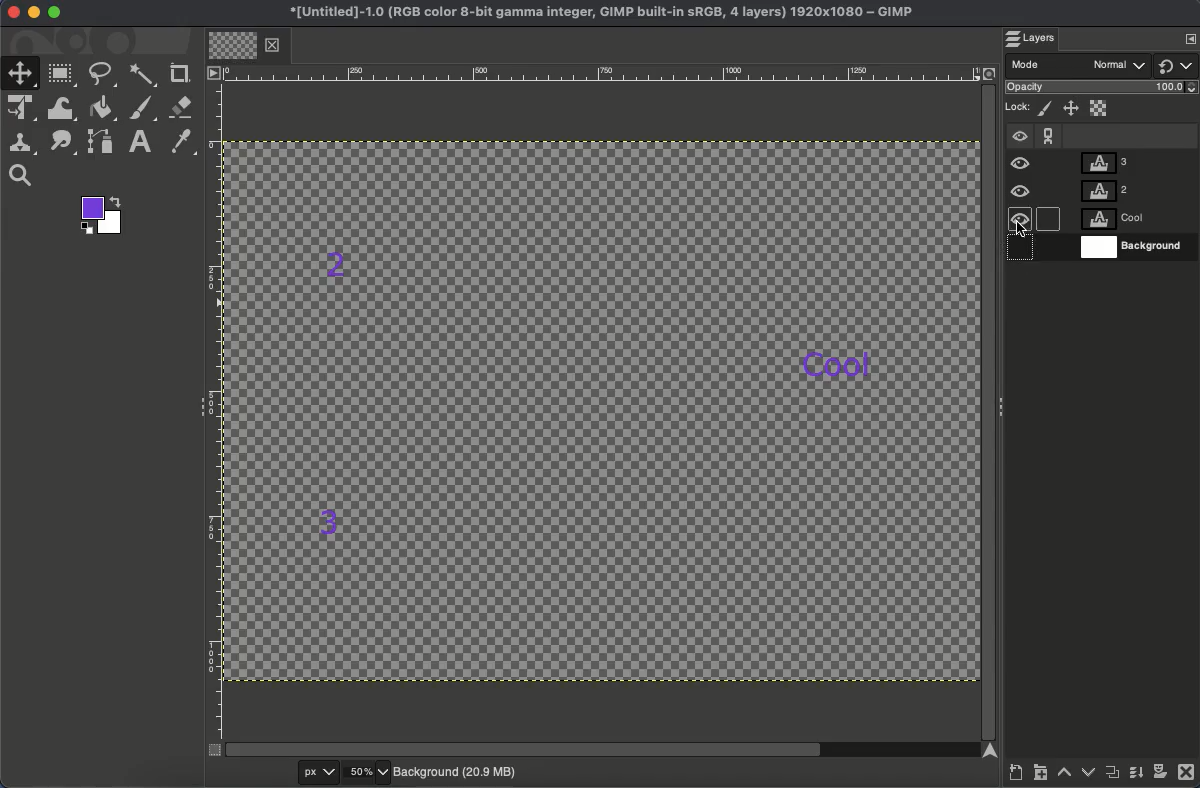 The image size is (1200, 788). I want to click on Unified transformation, so click(24, 109).